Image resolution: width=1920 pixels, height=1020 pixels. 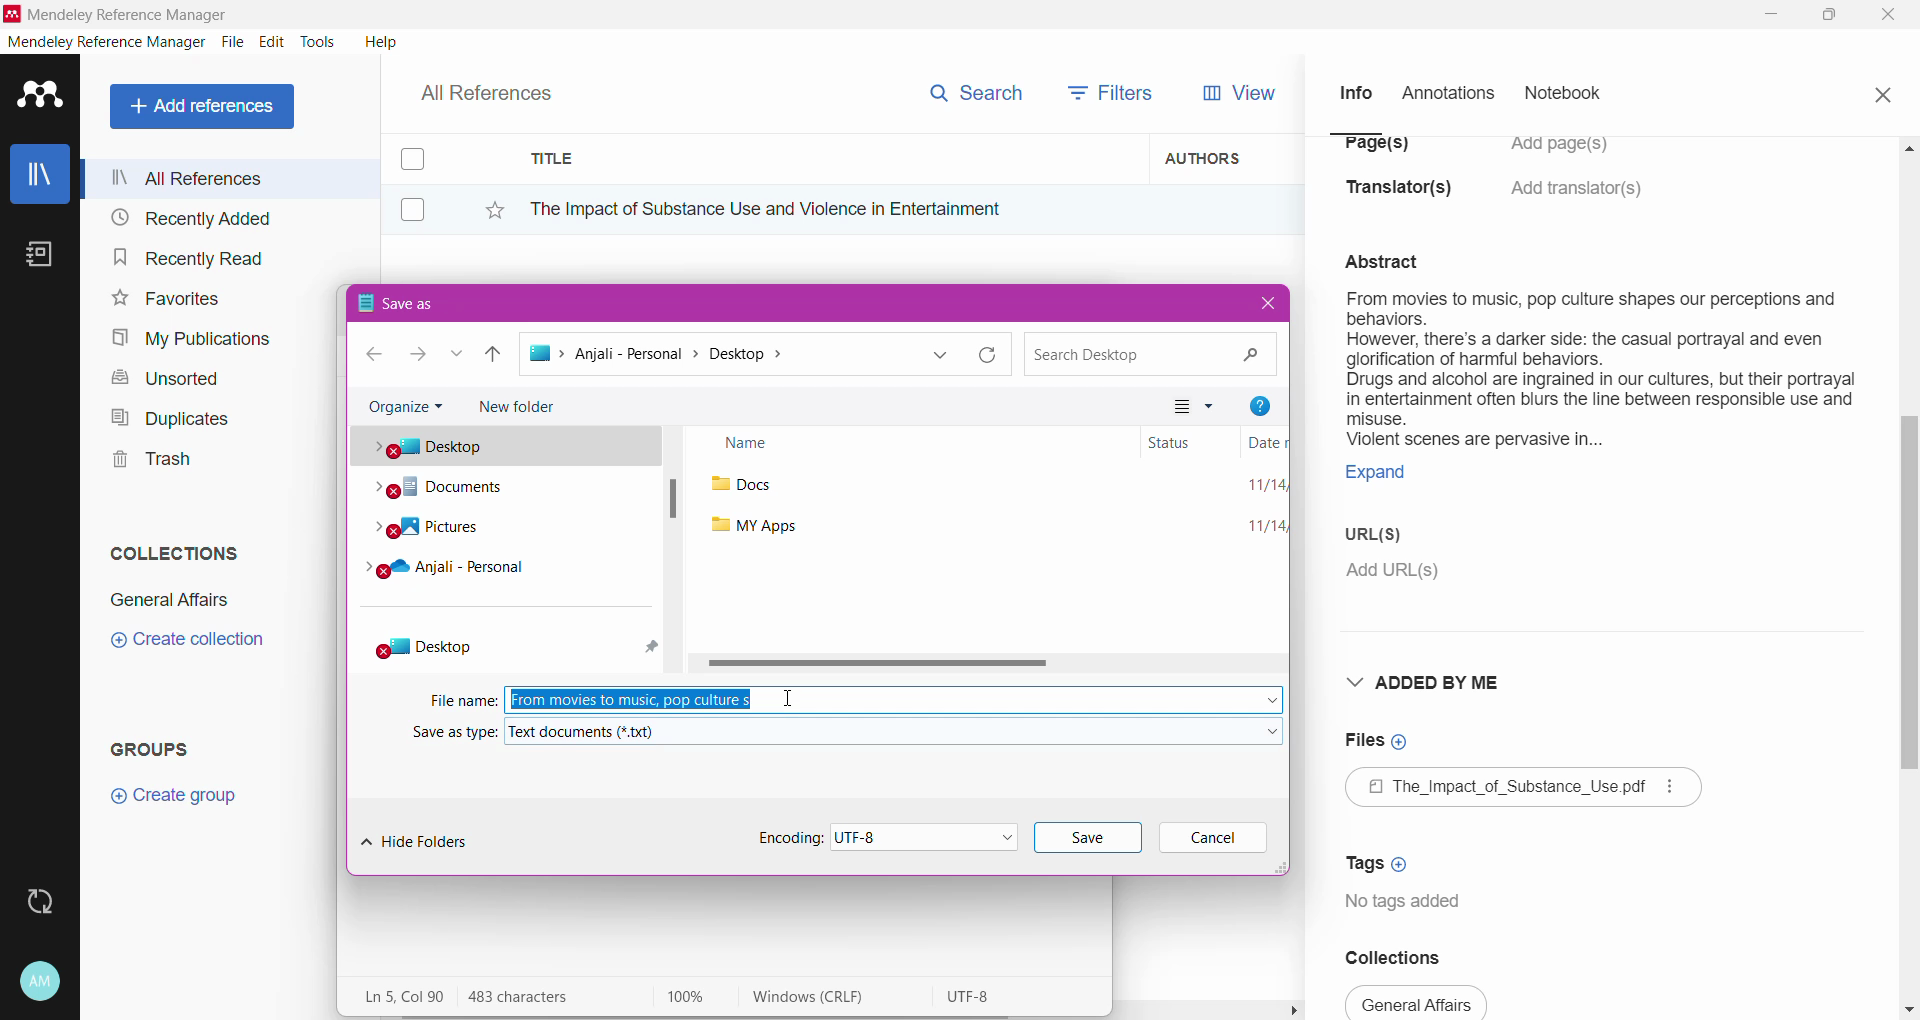 I want to click on Click to Create Collection, so click(x=187, y=643).